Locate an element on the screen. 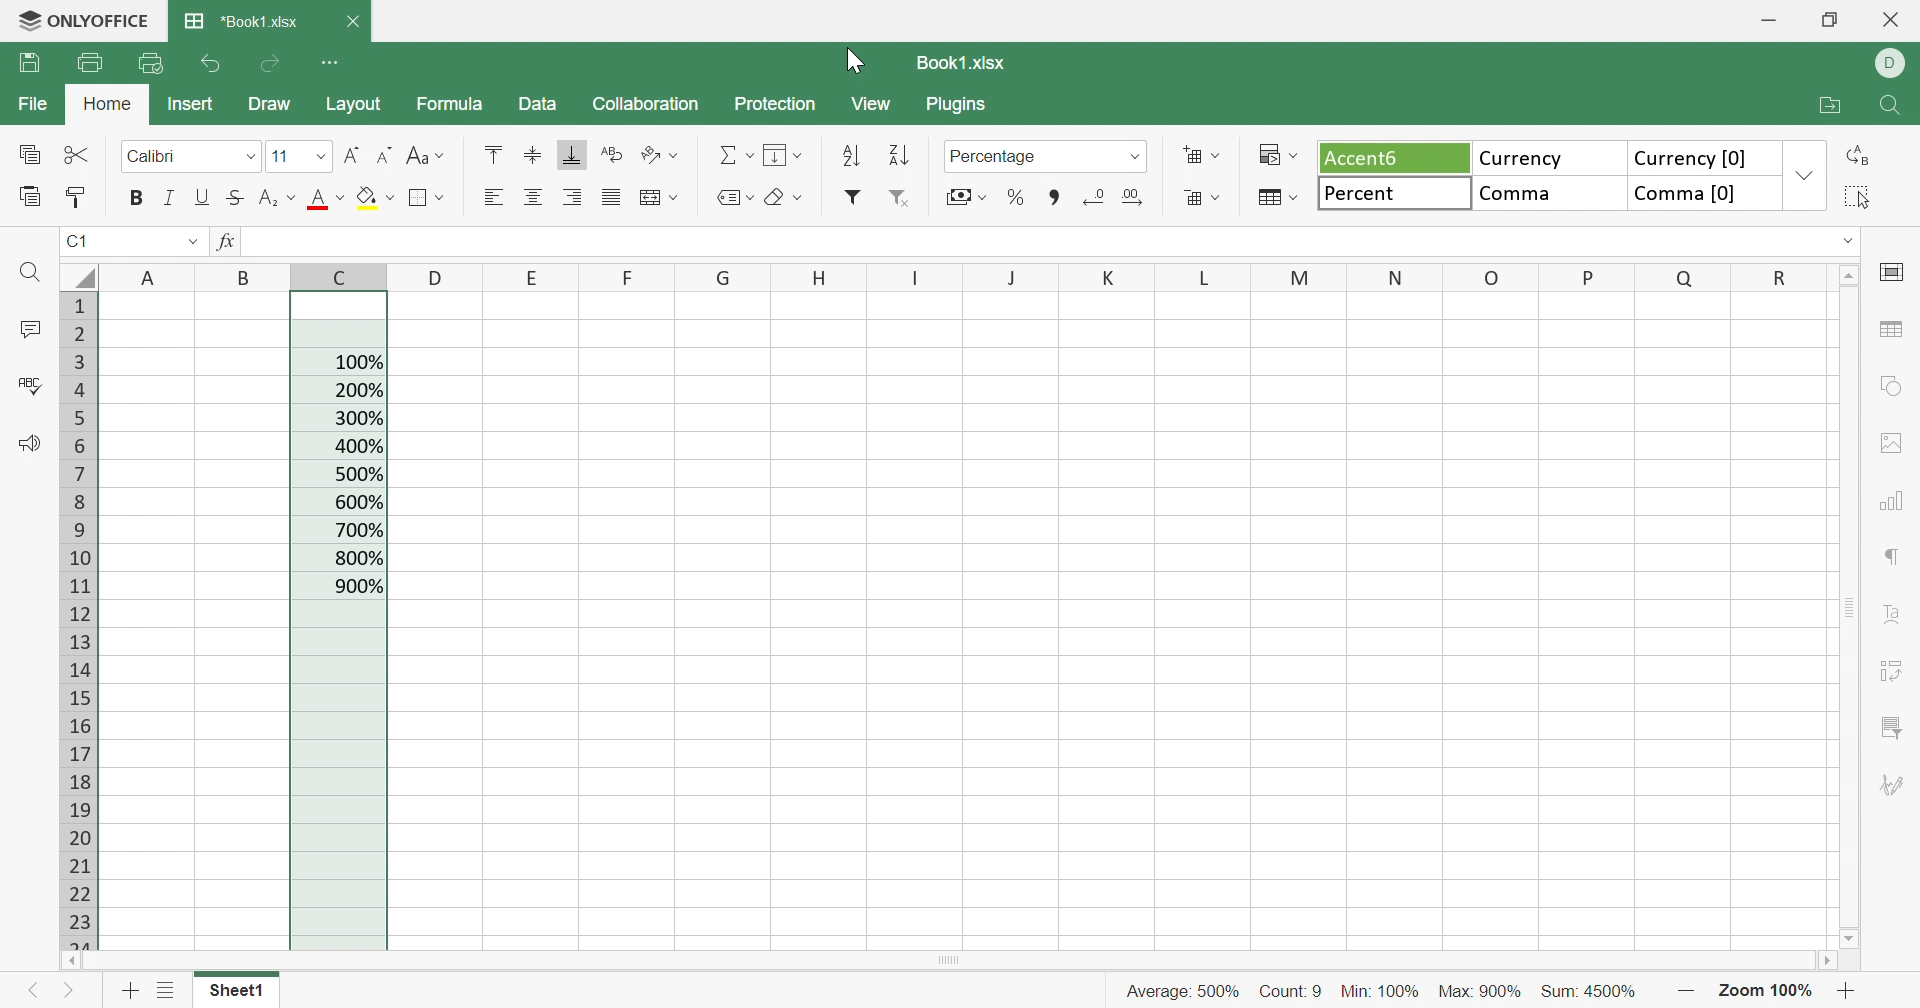 The height and width of the screenshot is (1008, 1920). File is located at coordinates (35, 104).